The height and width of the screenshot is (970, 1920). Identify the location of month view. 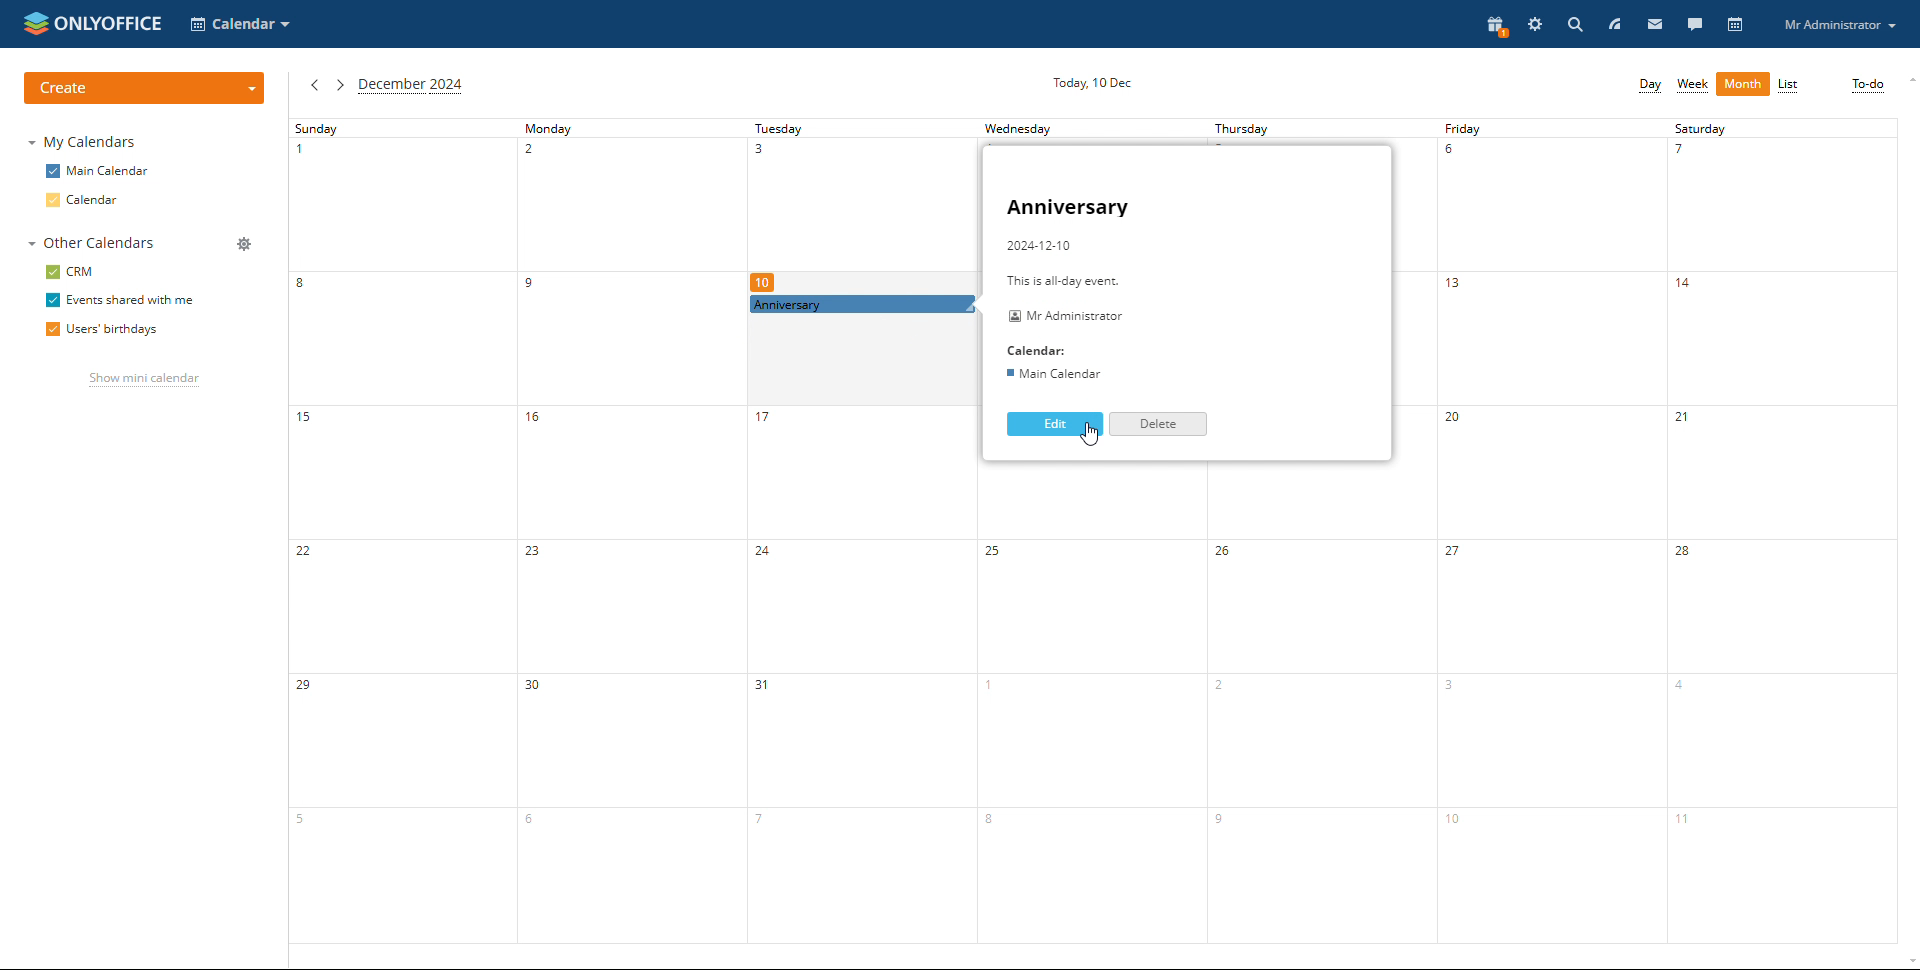
(1743, 84).